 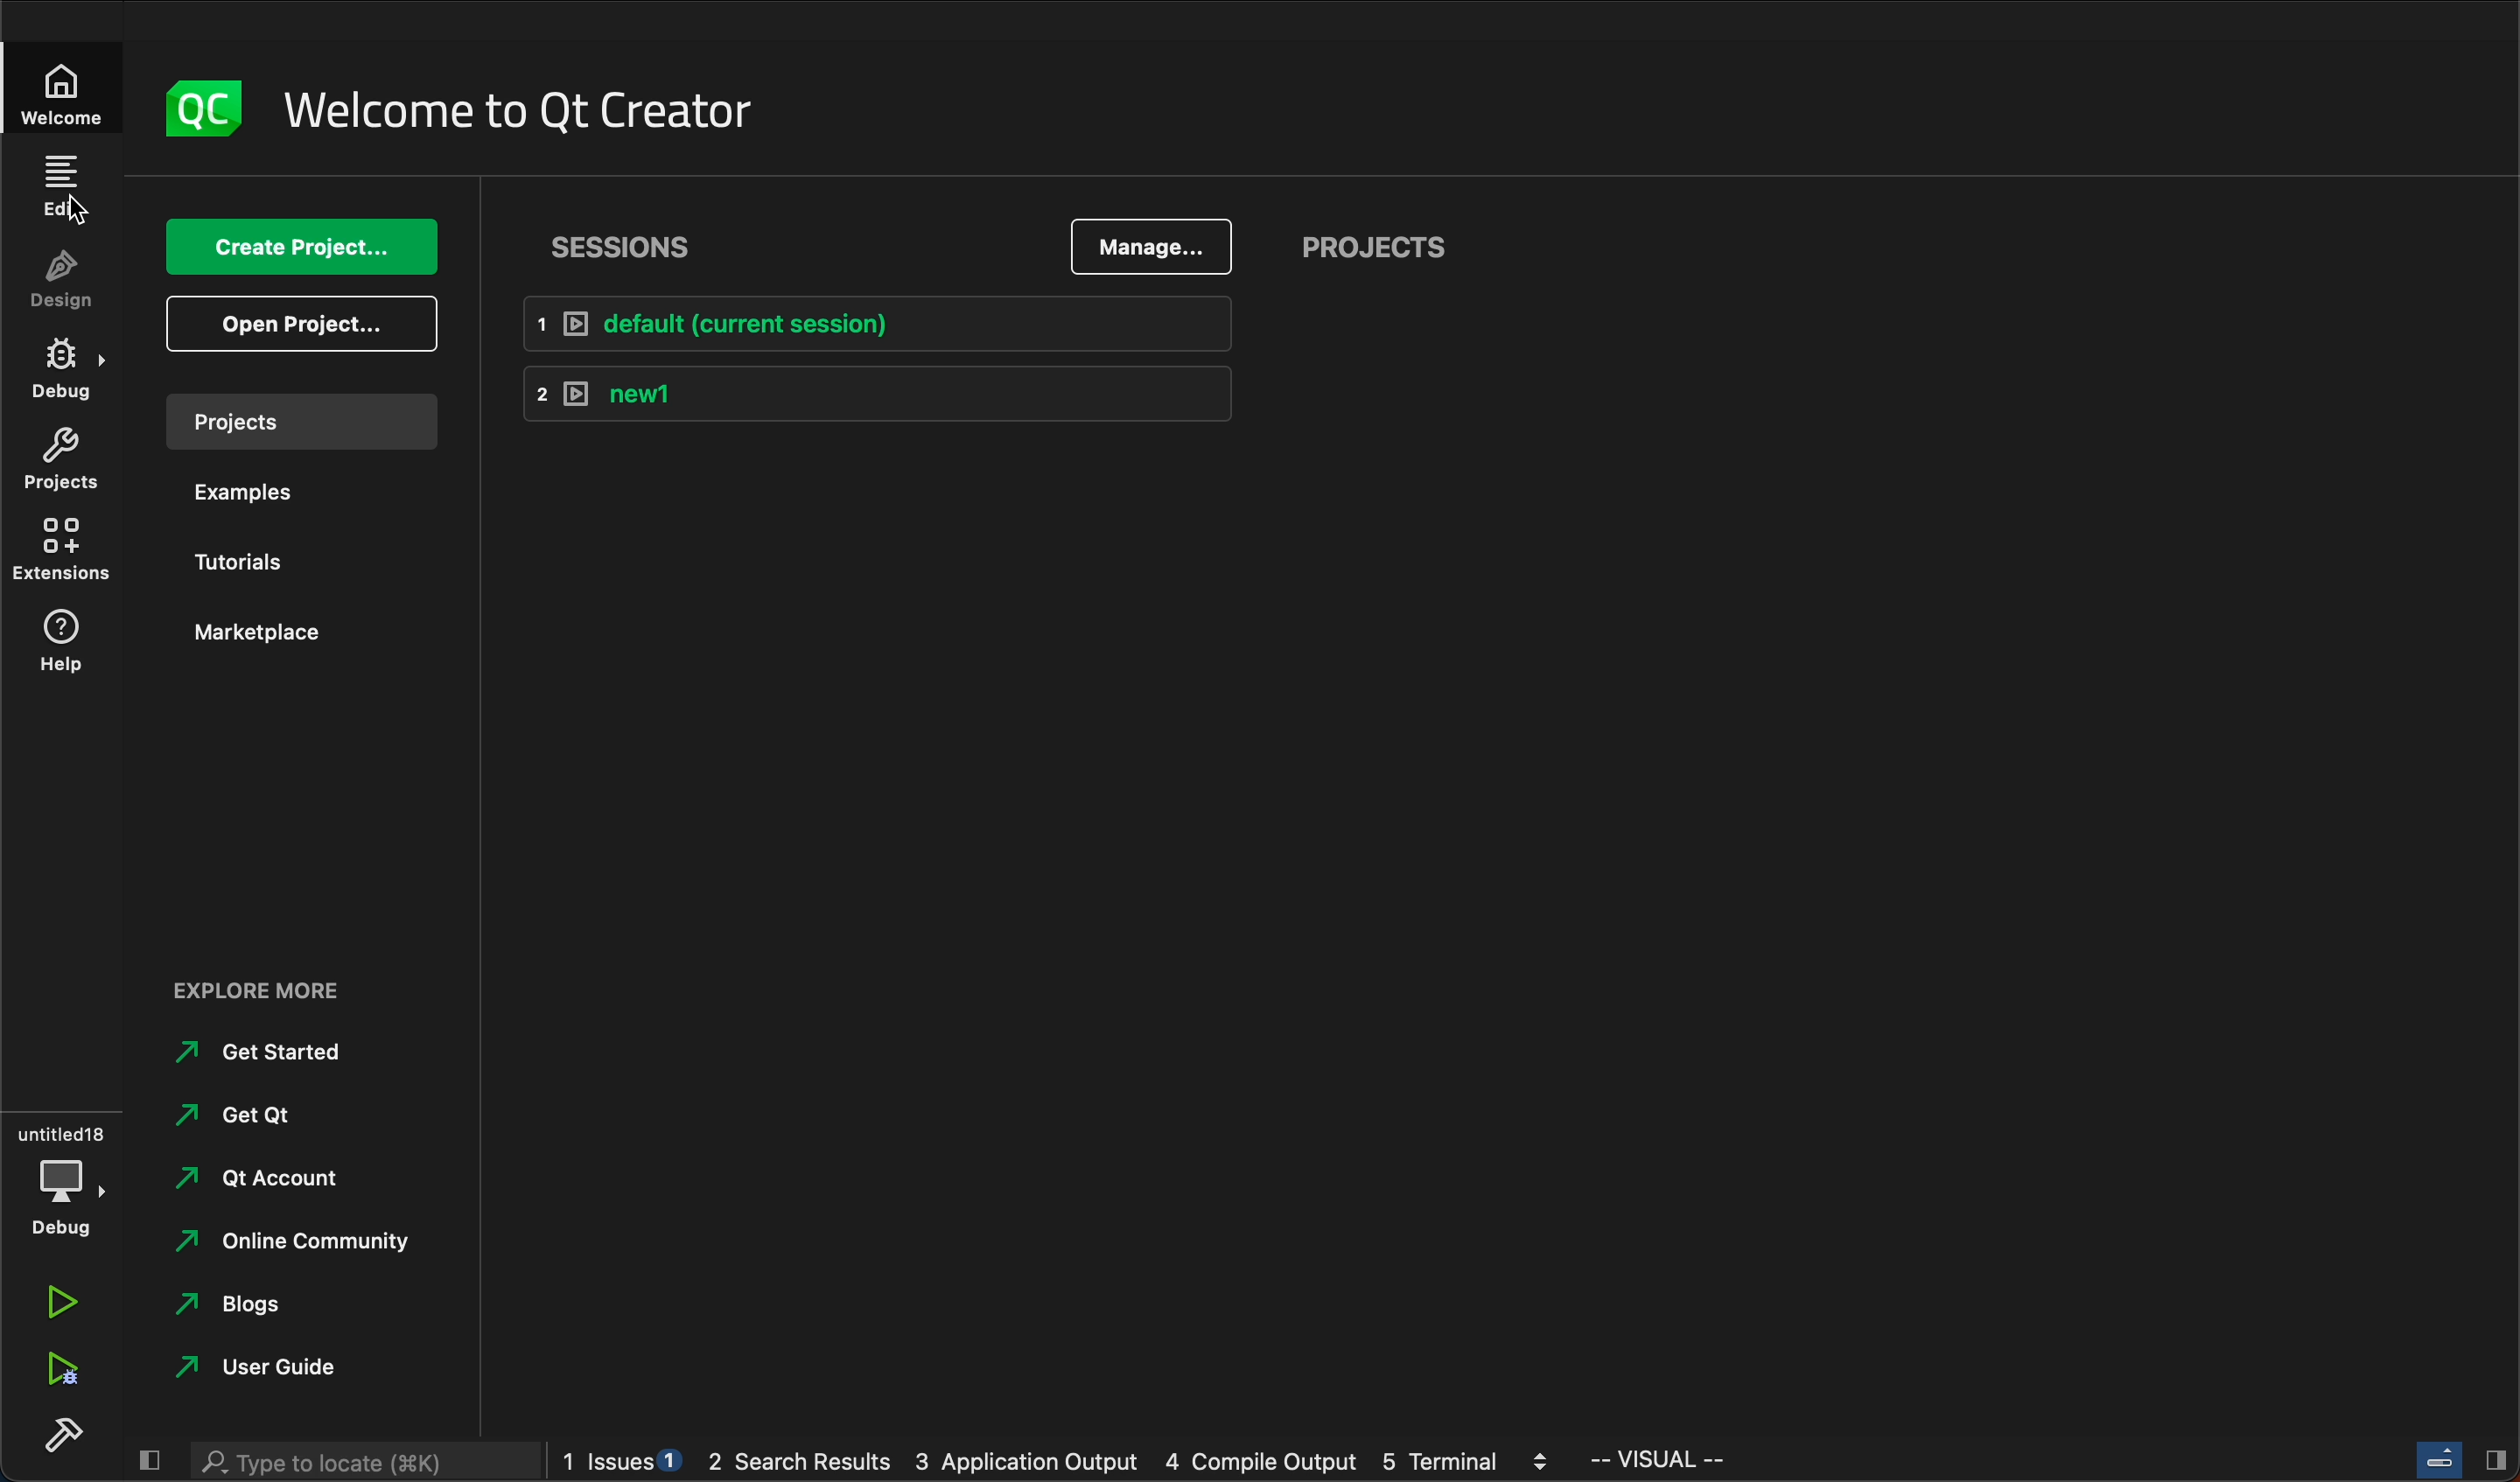 What do you see at coordinates (62, 1369) in the screenshot?
I see `run debug` at bounding box center [62, 1369].